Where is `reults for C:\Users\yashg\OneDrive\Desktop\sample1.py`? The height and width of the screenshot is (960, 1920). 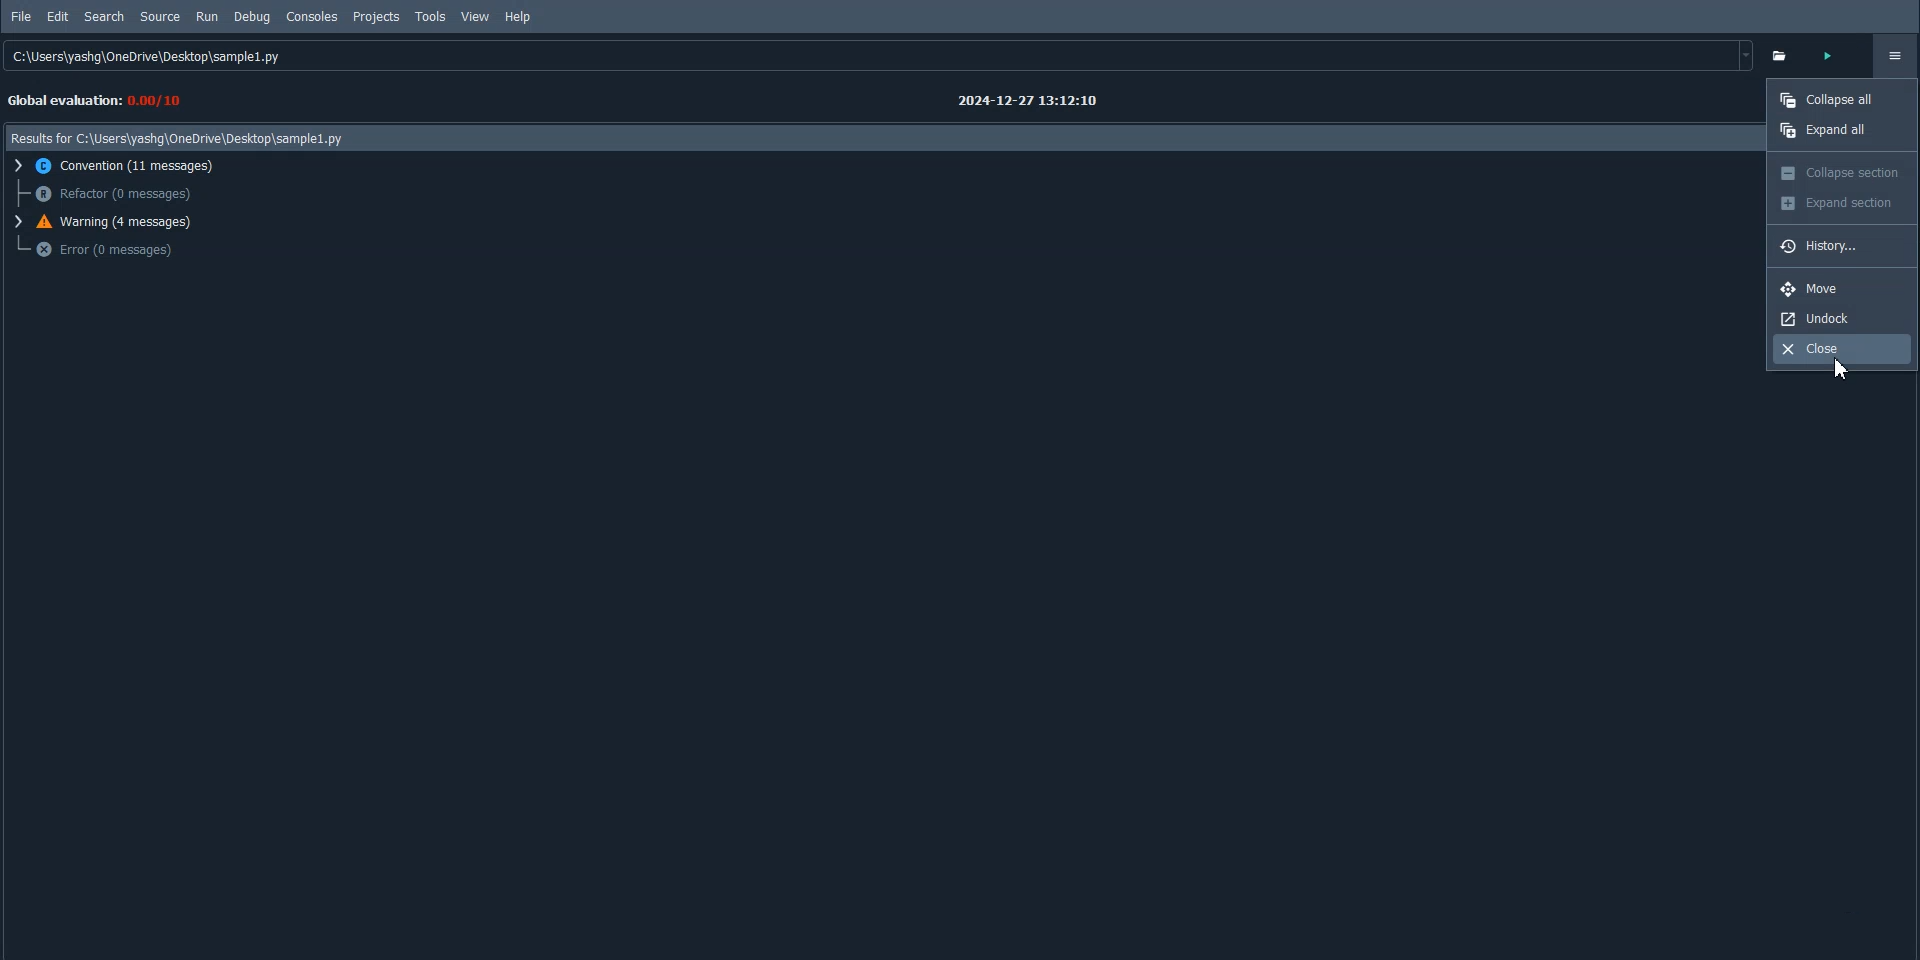
reults for C:\Users\yashg\OneDrive\Desktop\sample1.py is located at coordinates (184, 137).